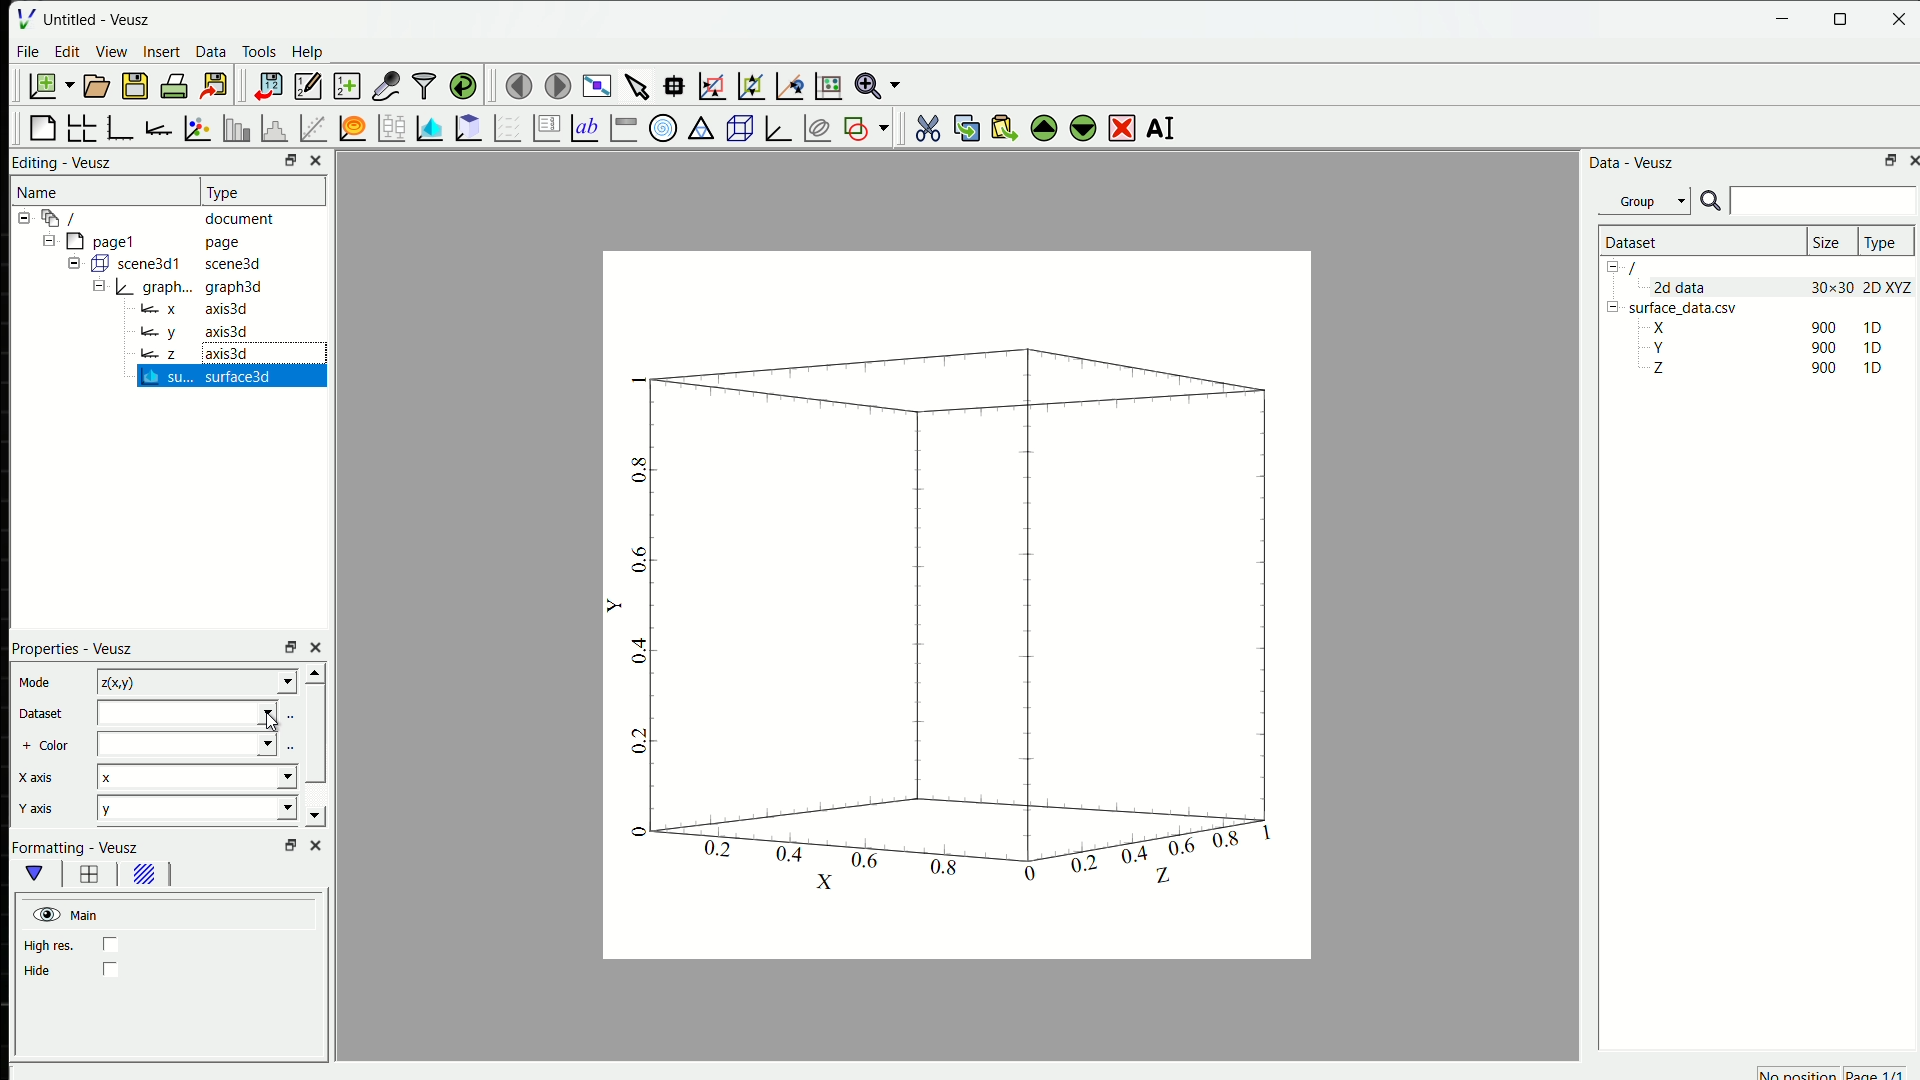 The image size is (1920, 1080). Describe the element at coordinates (753, 85) in the screenshot. I see `click to zoom out of a graph axes` at that location.